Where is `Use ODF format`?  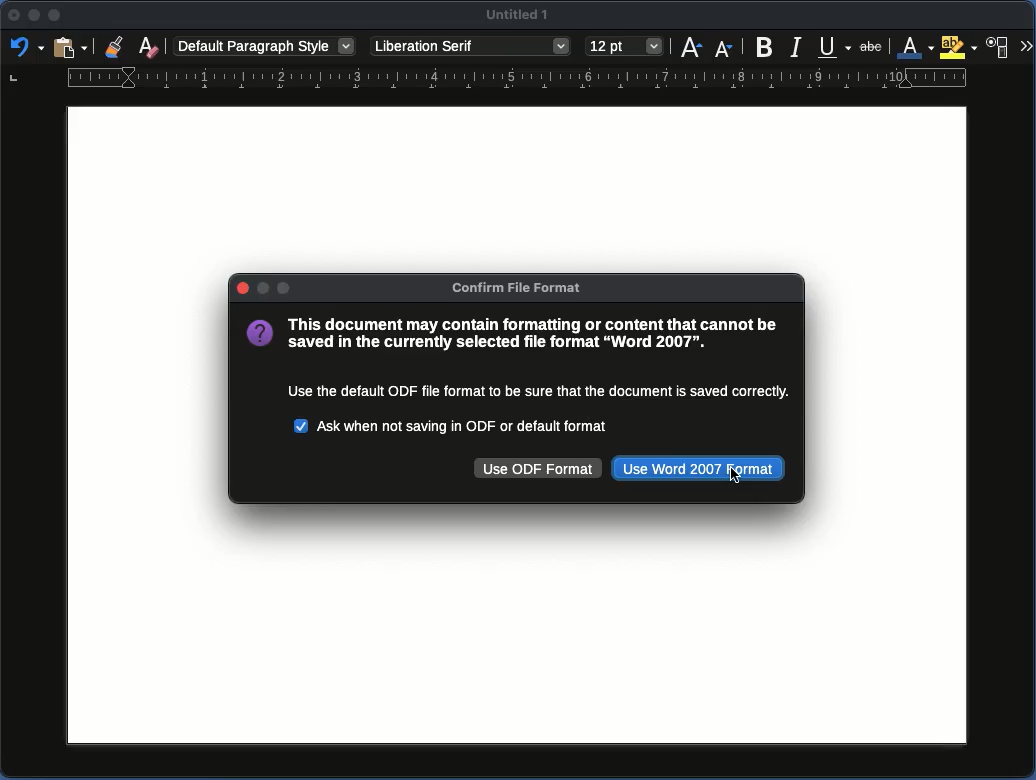
Use ODF format is located at coordinates (539, 469).